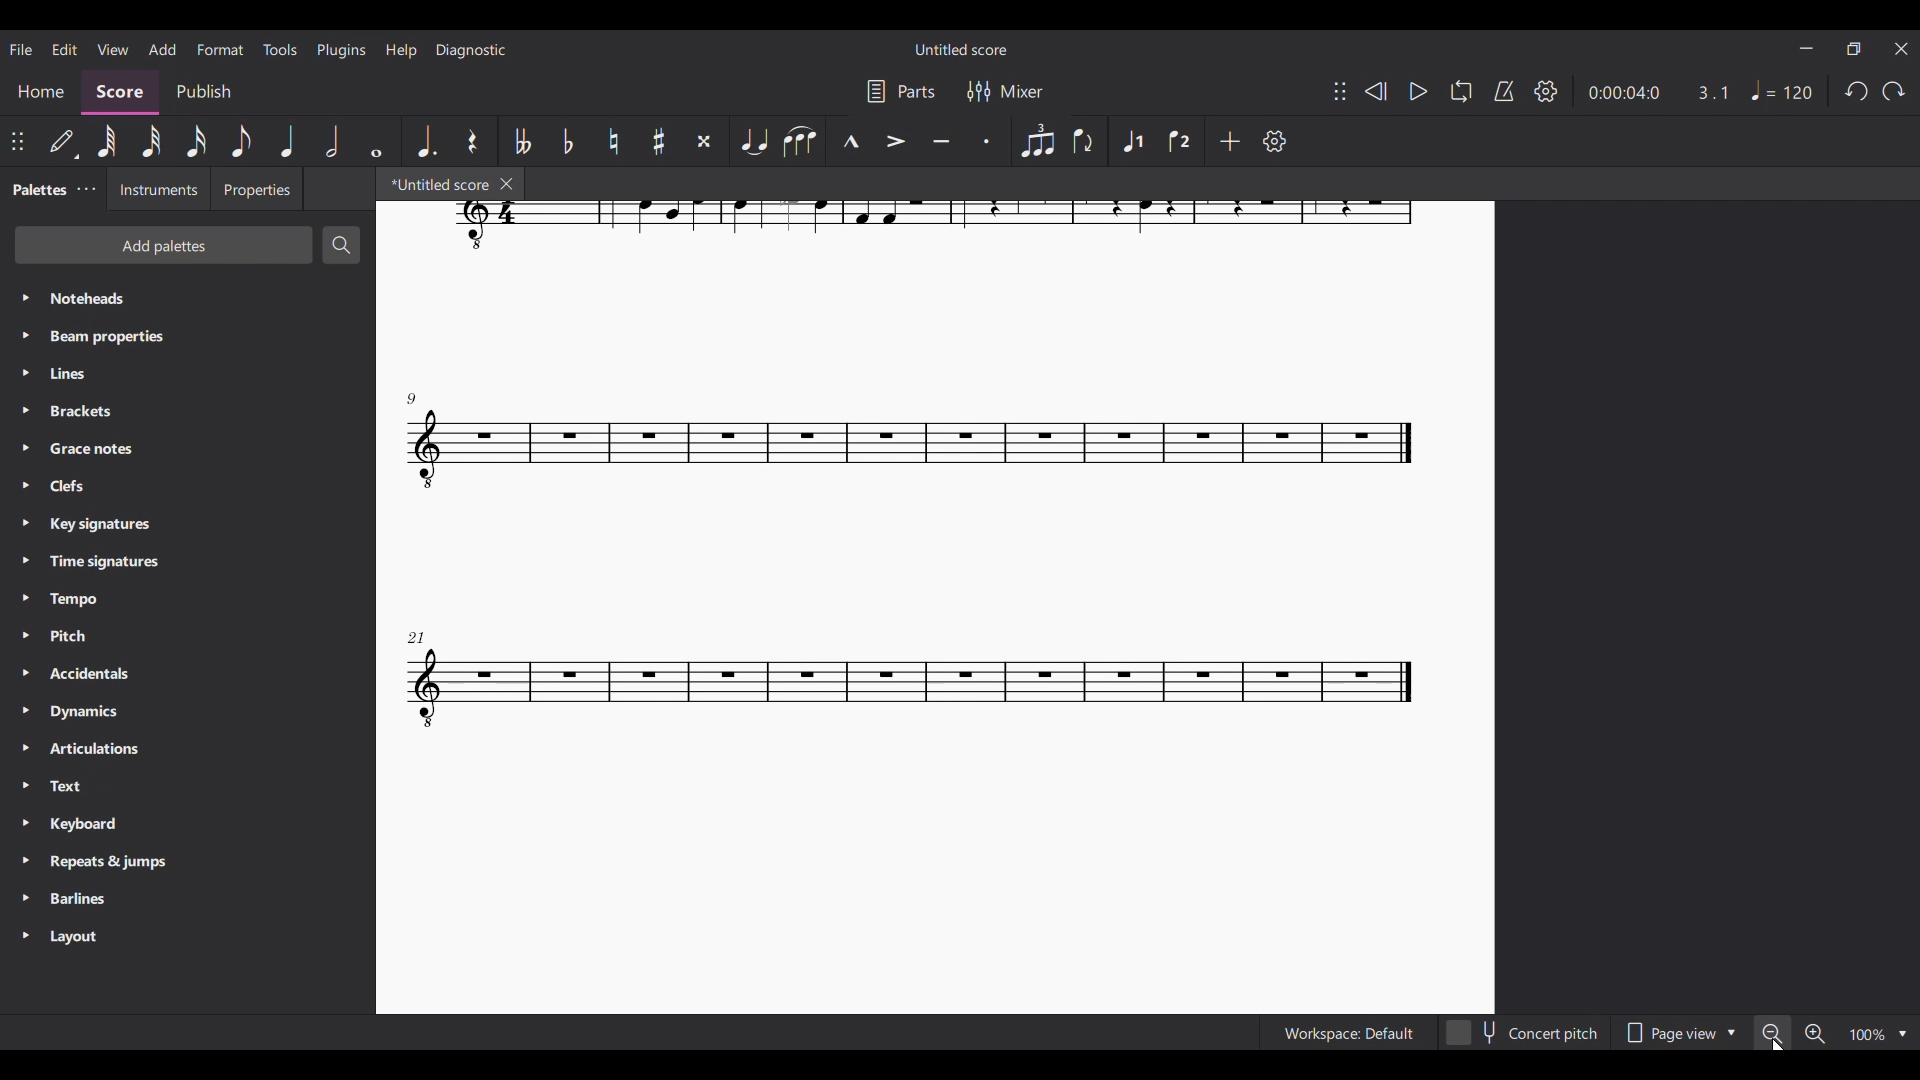 Image resolution: width=1920 pixels, height=1080 pixels. What do you see at coordinates (189, 299) in the screenshot?
I see `Noteheads` at bounding box center [189, 299].